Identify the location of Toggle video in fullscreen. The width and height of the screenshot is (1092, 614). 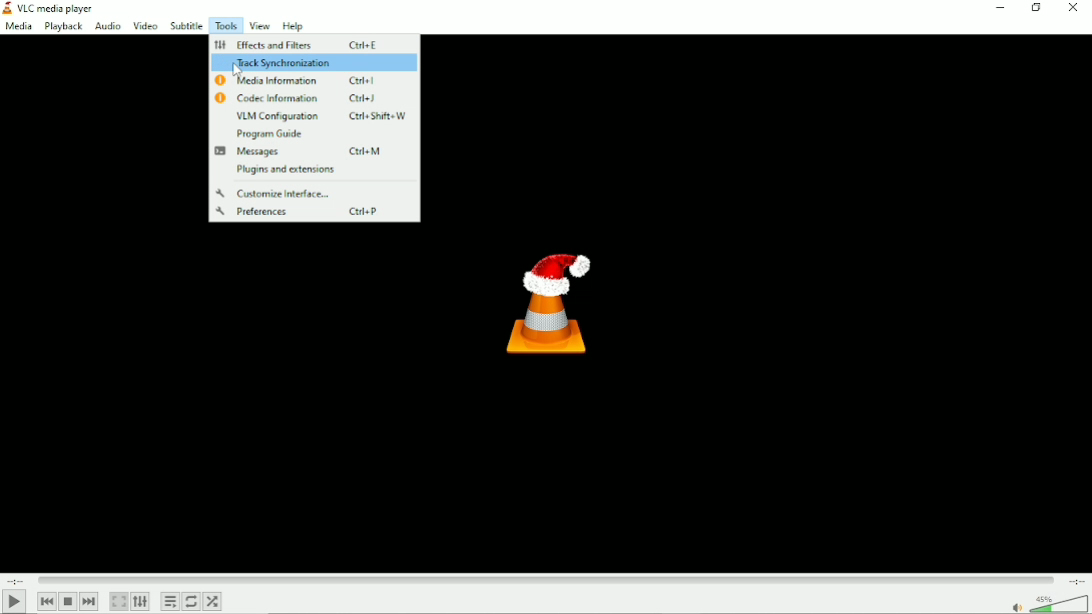
(120, 601).